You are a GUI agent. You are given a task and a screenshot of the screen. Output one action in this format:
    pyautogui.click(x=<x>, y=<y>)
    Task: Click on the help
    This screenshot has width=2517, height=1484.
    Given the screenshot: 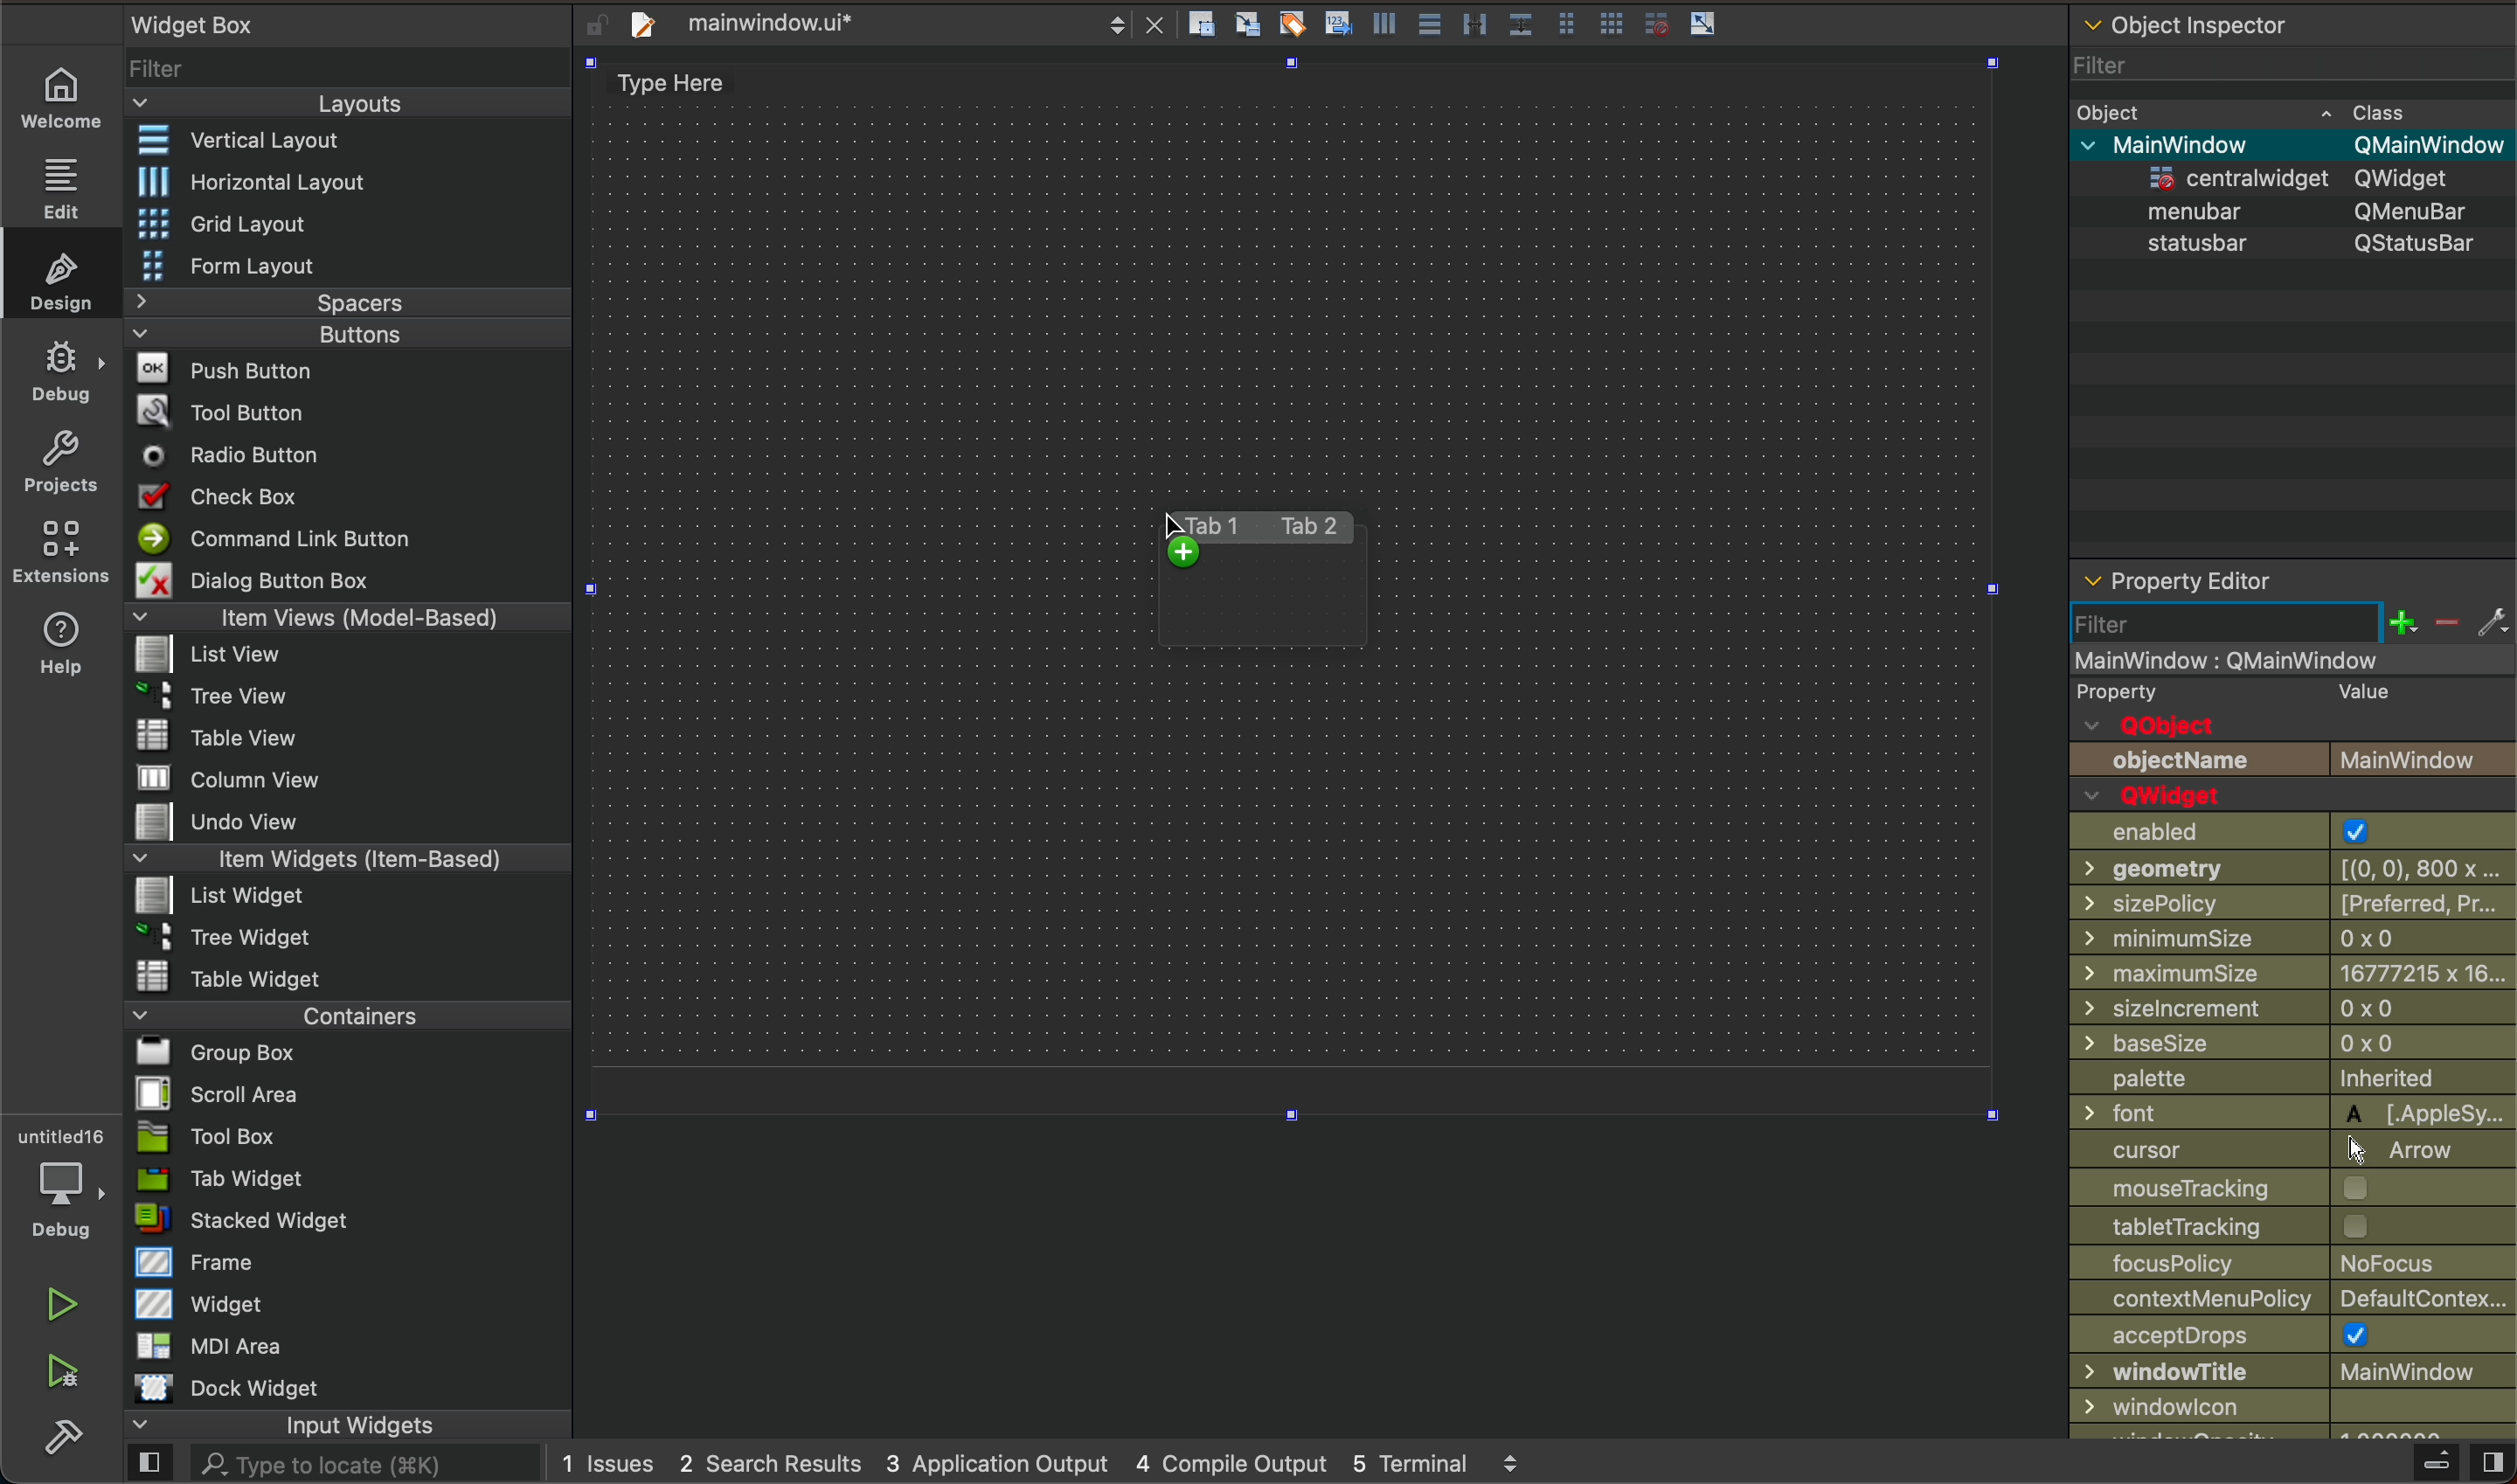 What is the action you would take?
    pyautogui.click(x=65, y=640)
    